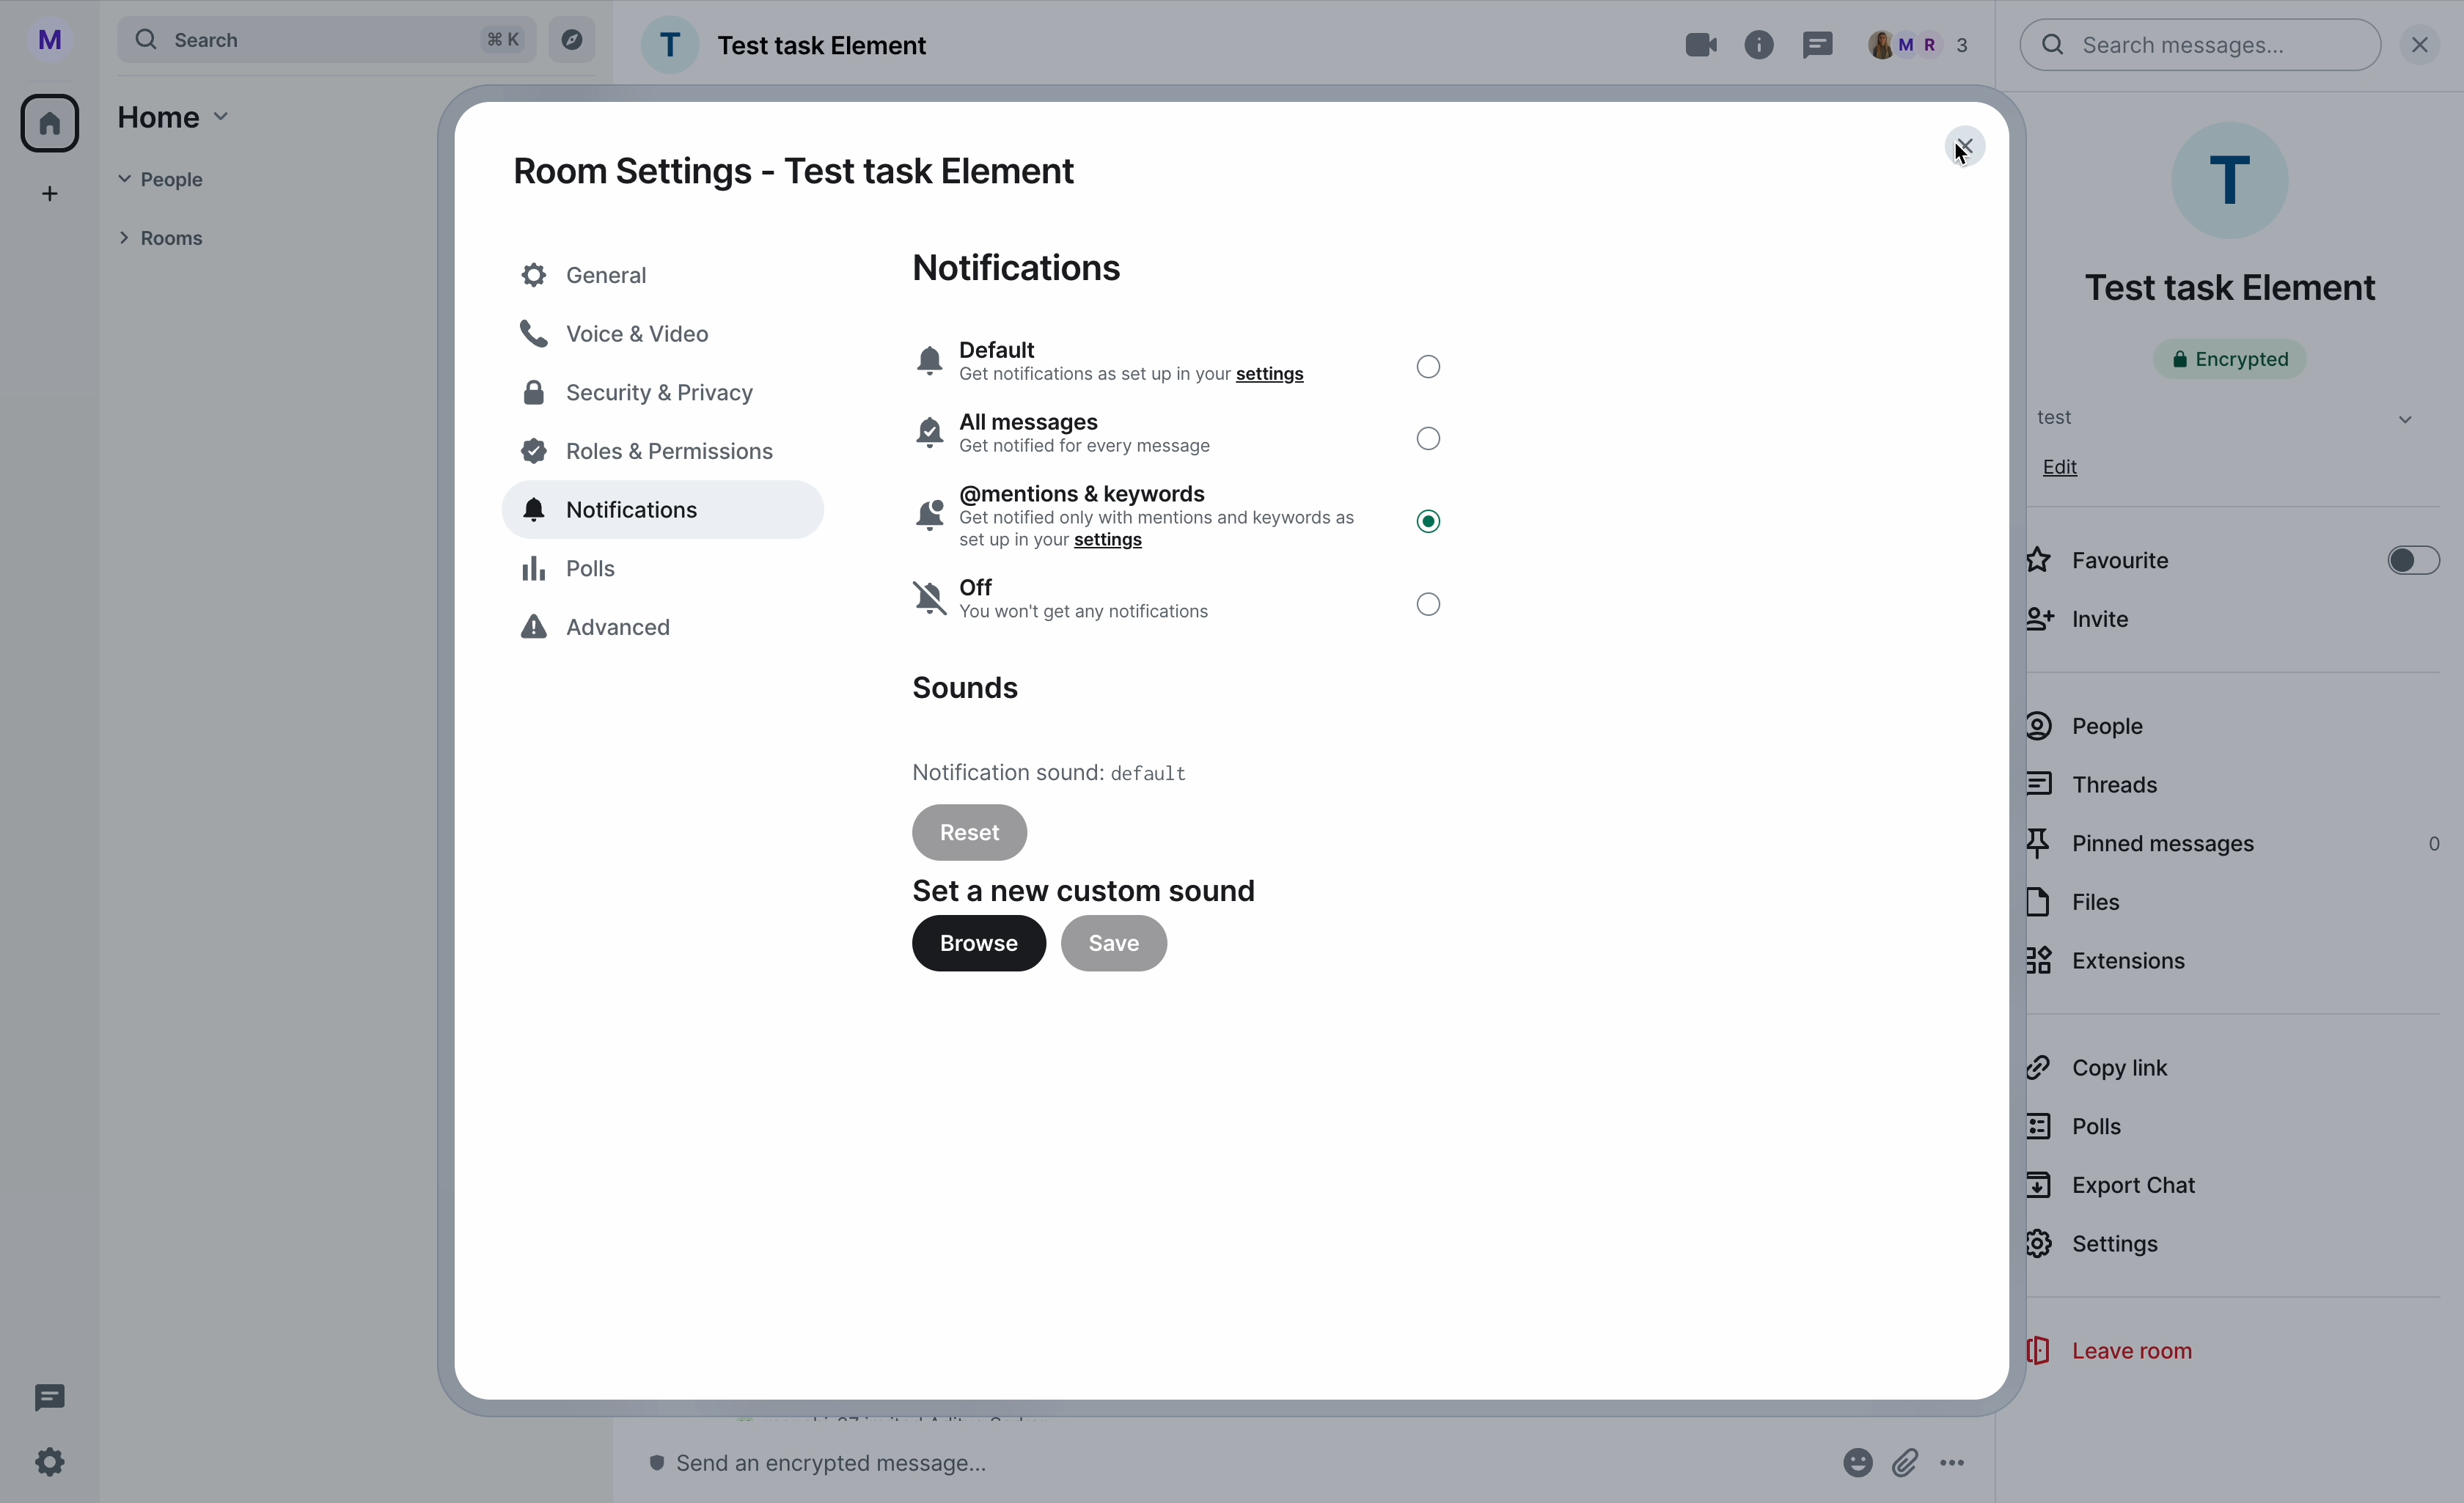 The width and height of the screenshot is (2464, 1503). What do you see at coordinates (2230, 288) in the screenshot?
I see `name room` at bounding box center [2230, 288].